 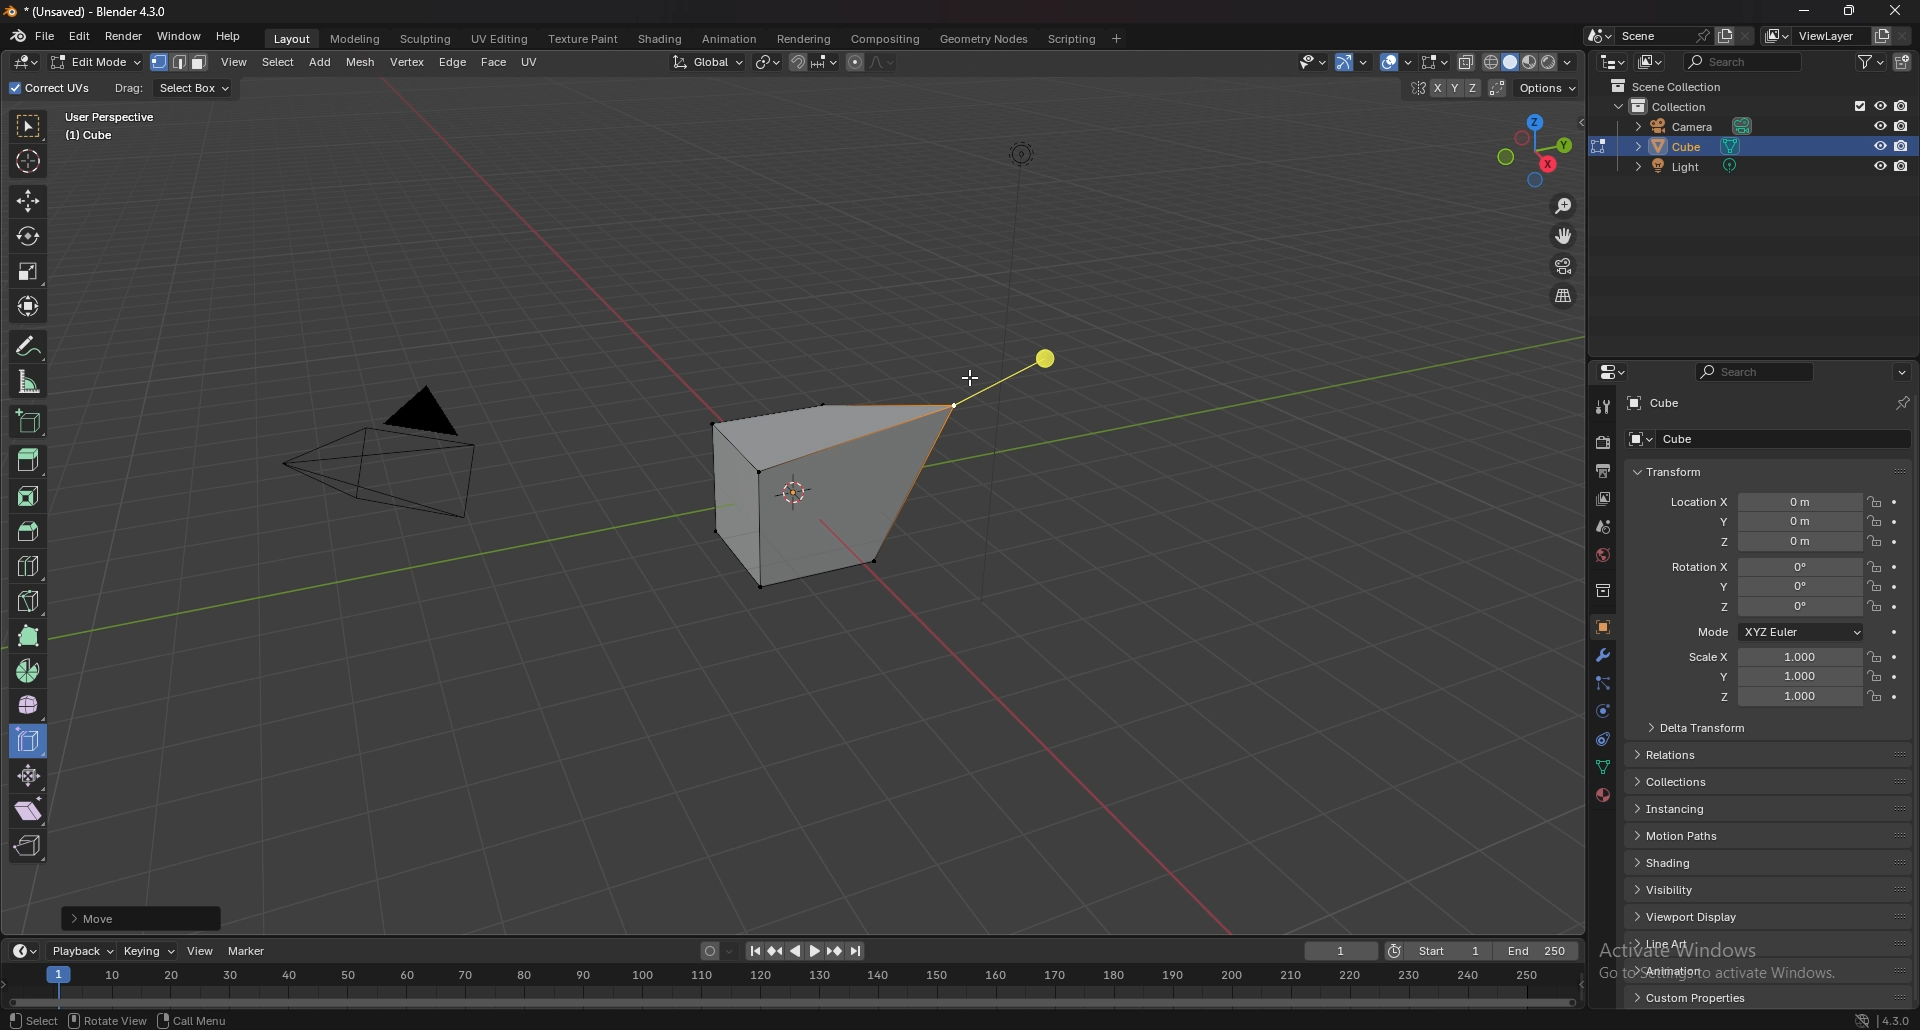 I want to click on camera view, so click(x=1565, y=265).